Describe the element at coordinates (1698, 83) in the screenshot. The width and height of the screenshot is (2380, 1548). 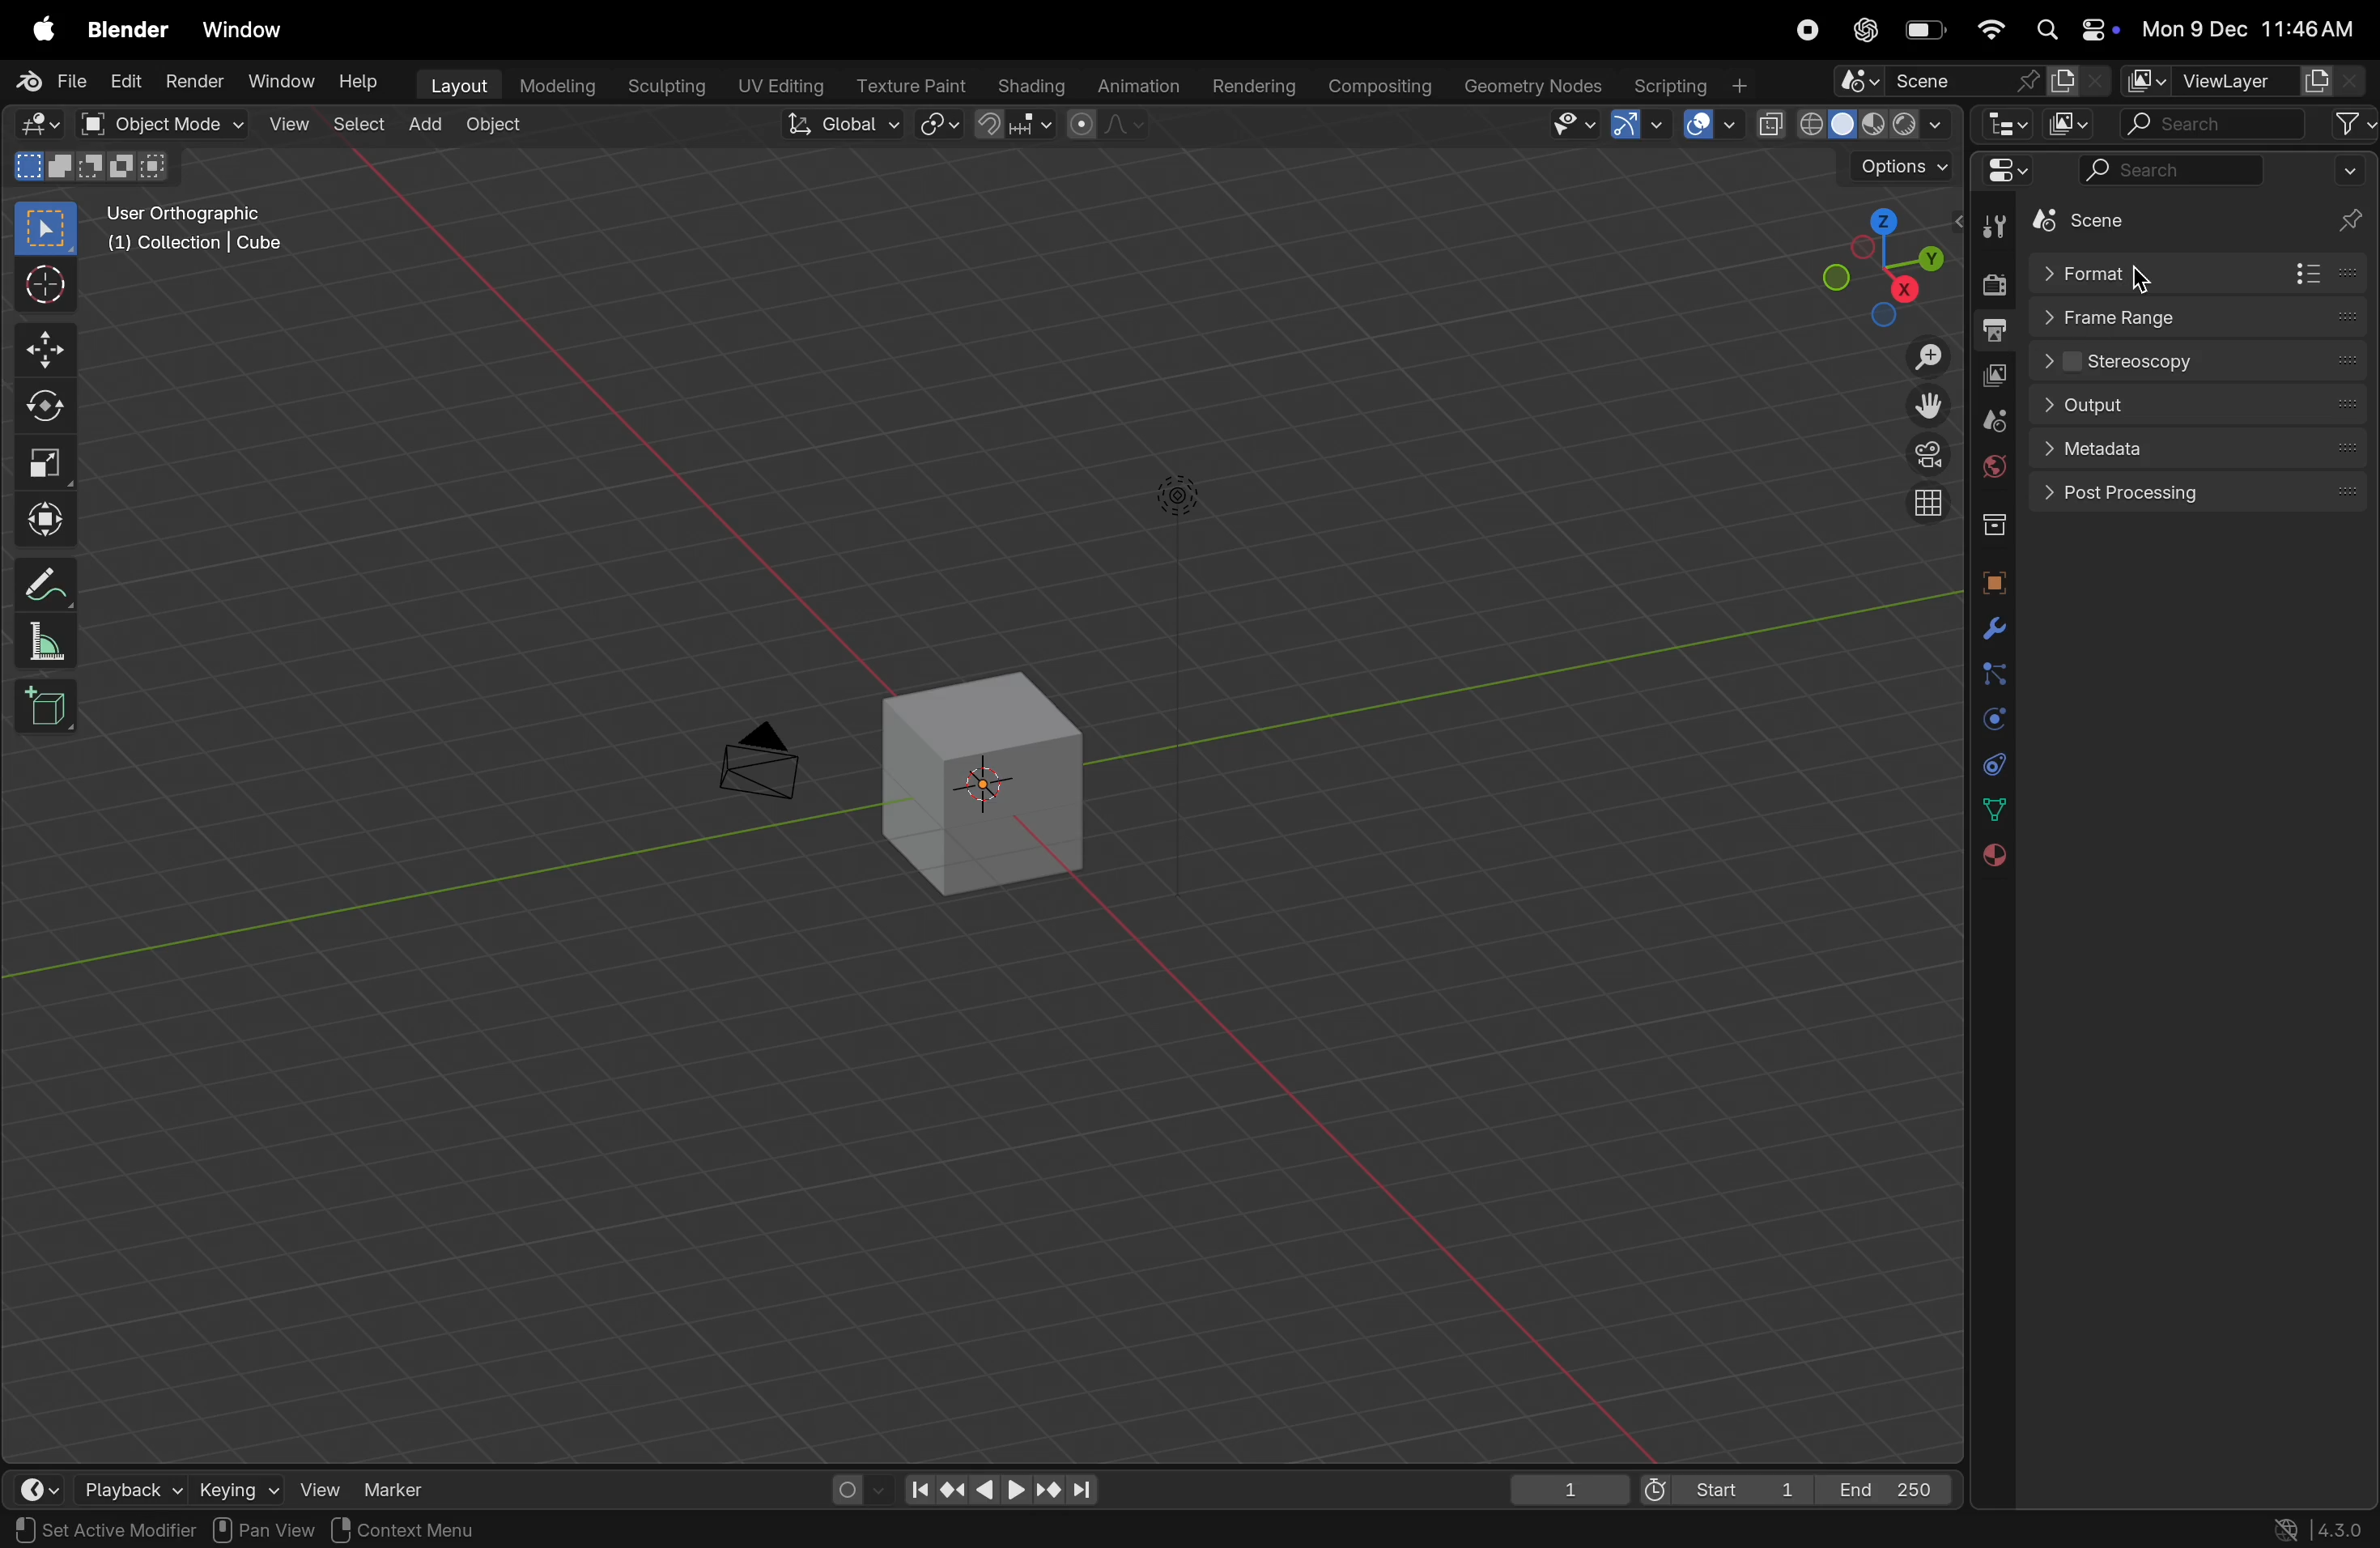
I see `scripting` at that location.